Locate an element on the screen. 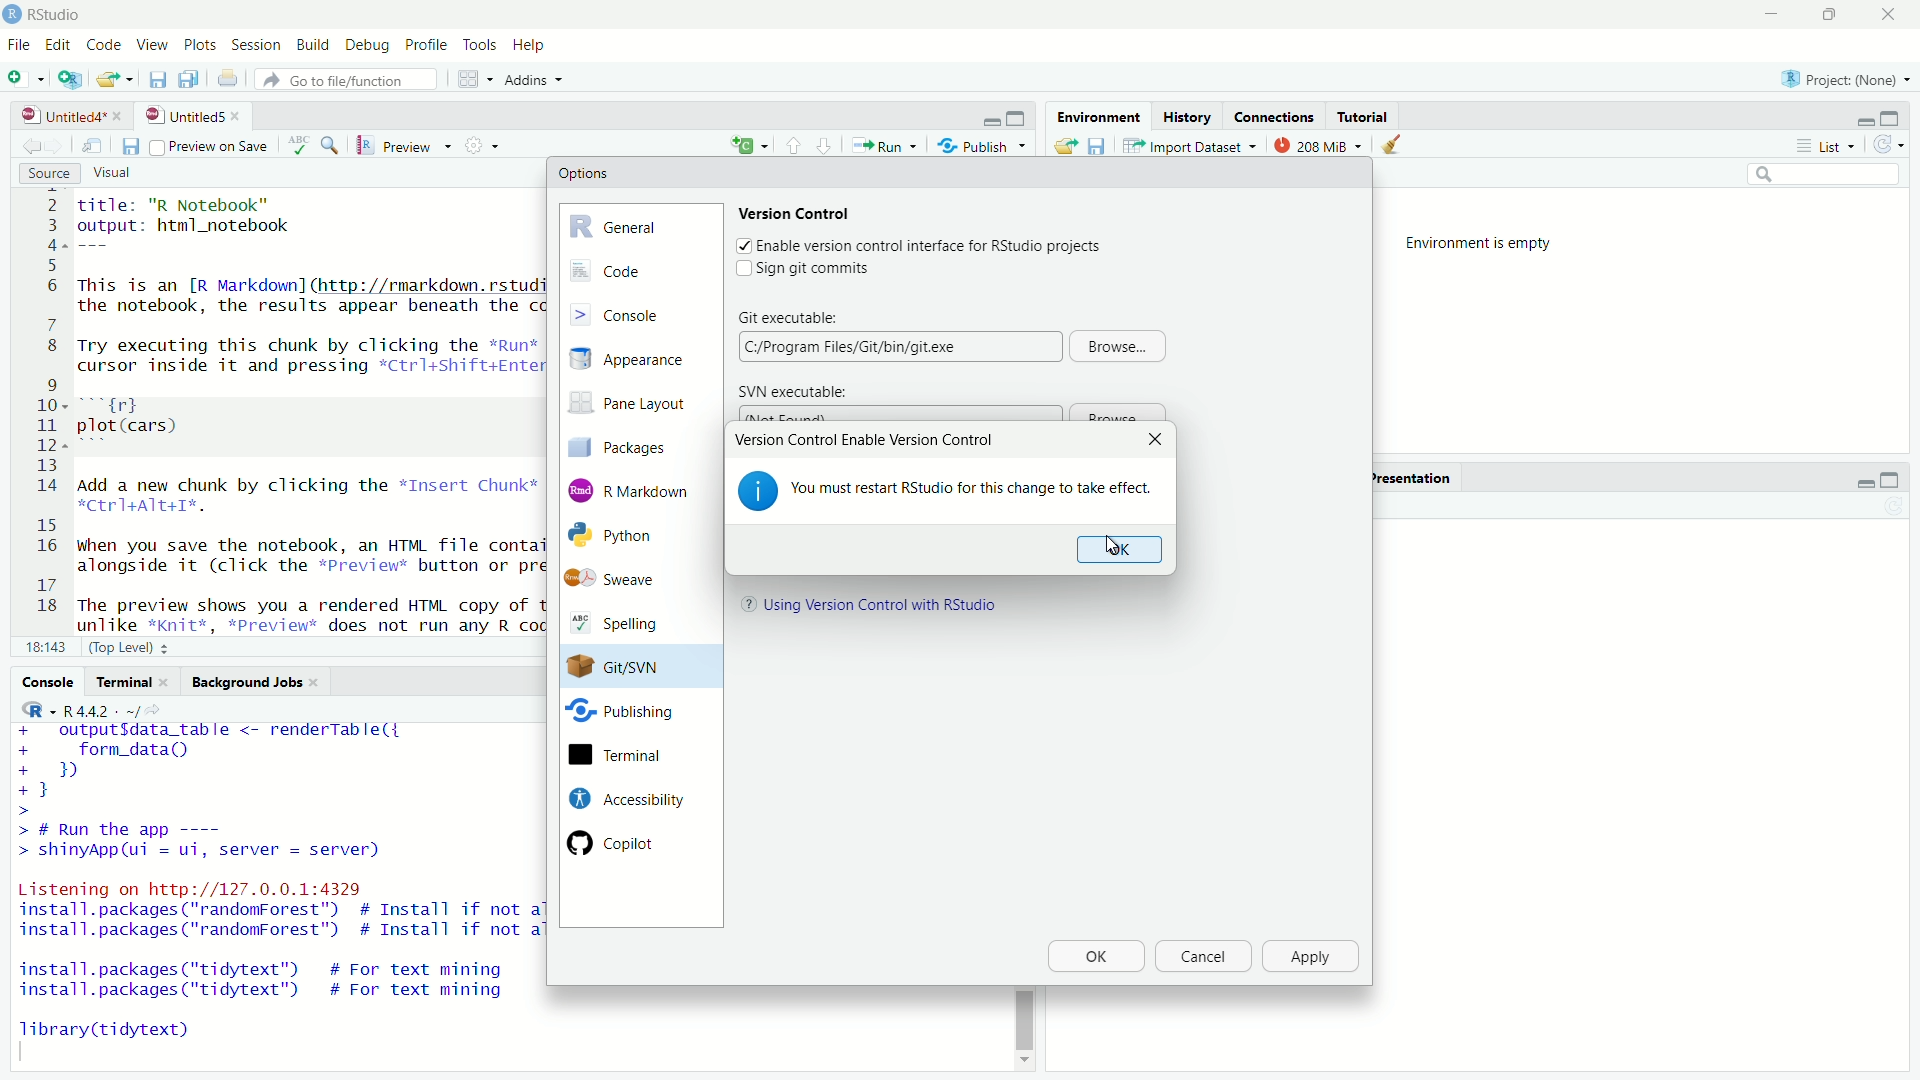  minimise is located at coordinates (1767, 15).